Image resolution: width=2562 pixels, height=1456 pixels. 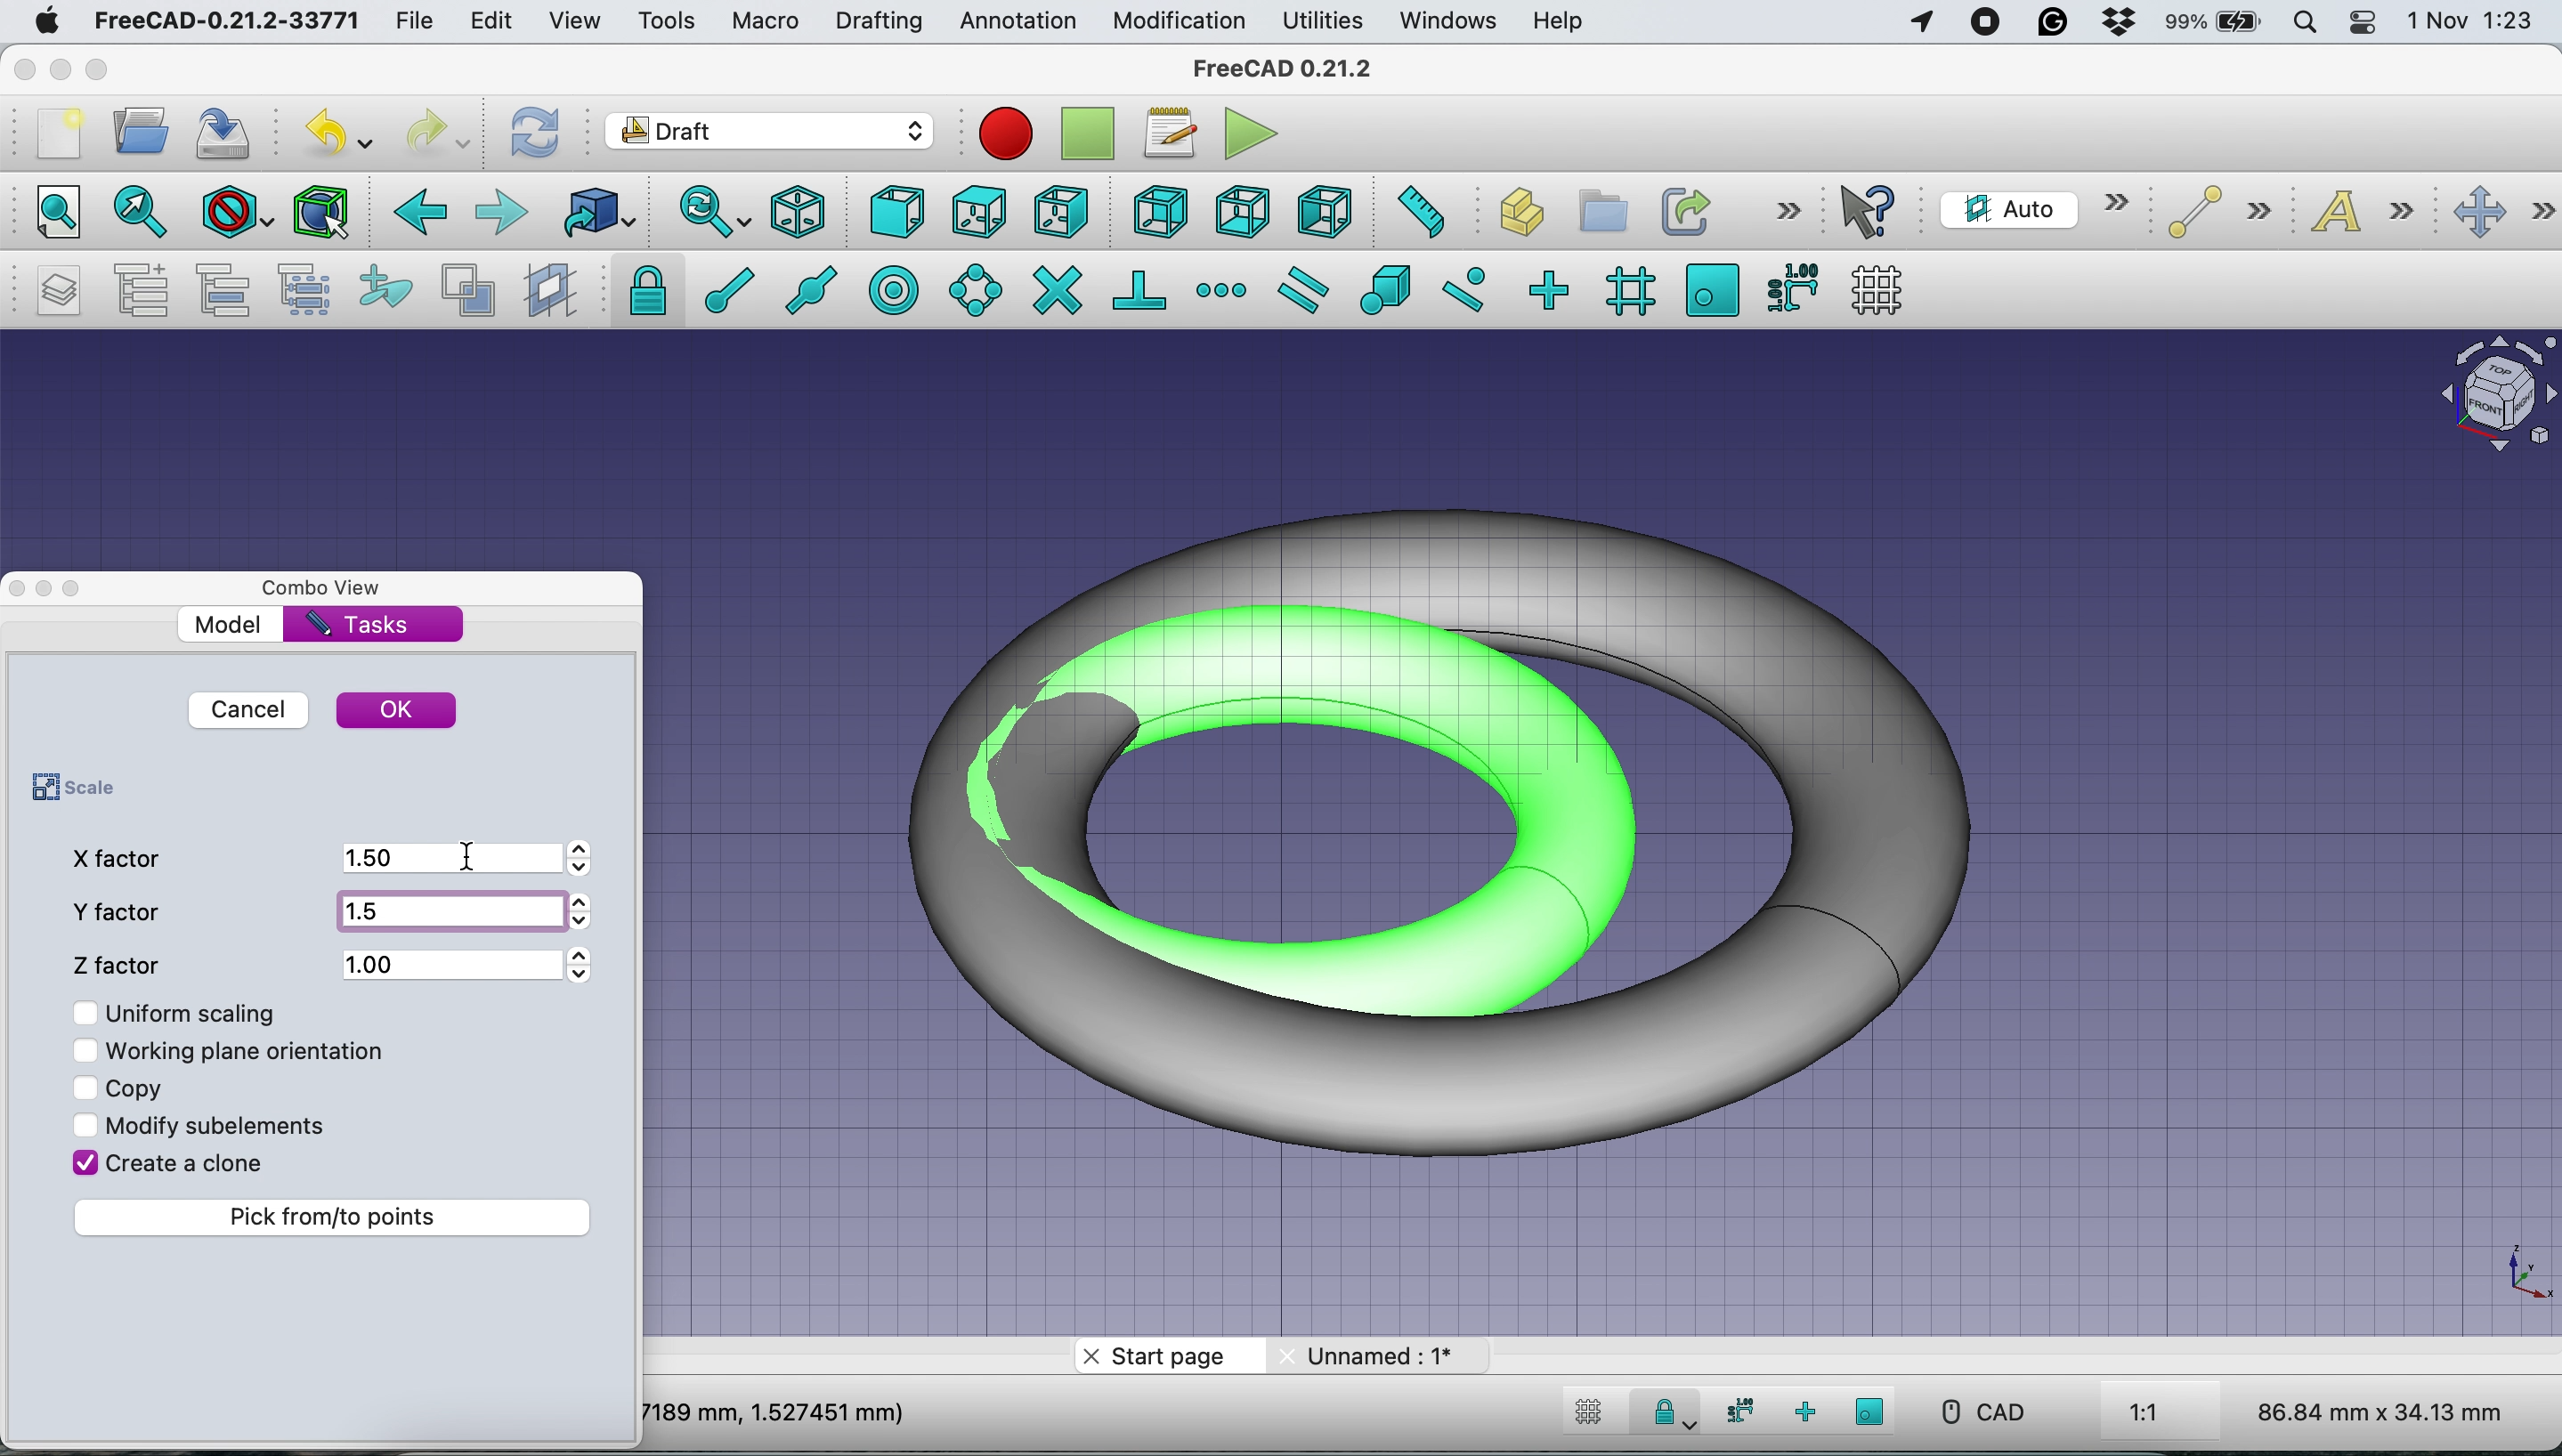 What do you see at coordinates (189, 1167) in the screenshot?
I see `create a clone` at bounding box center [189, 1167].